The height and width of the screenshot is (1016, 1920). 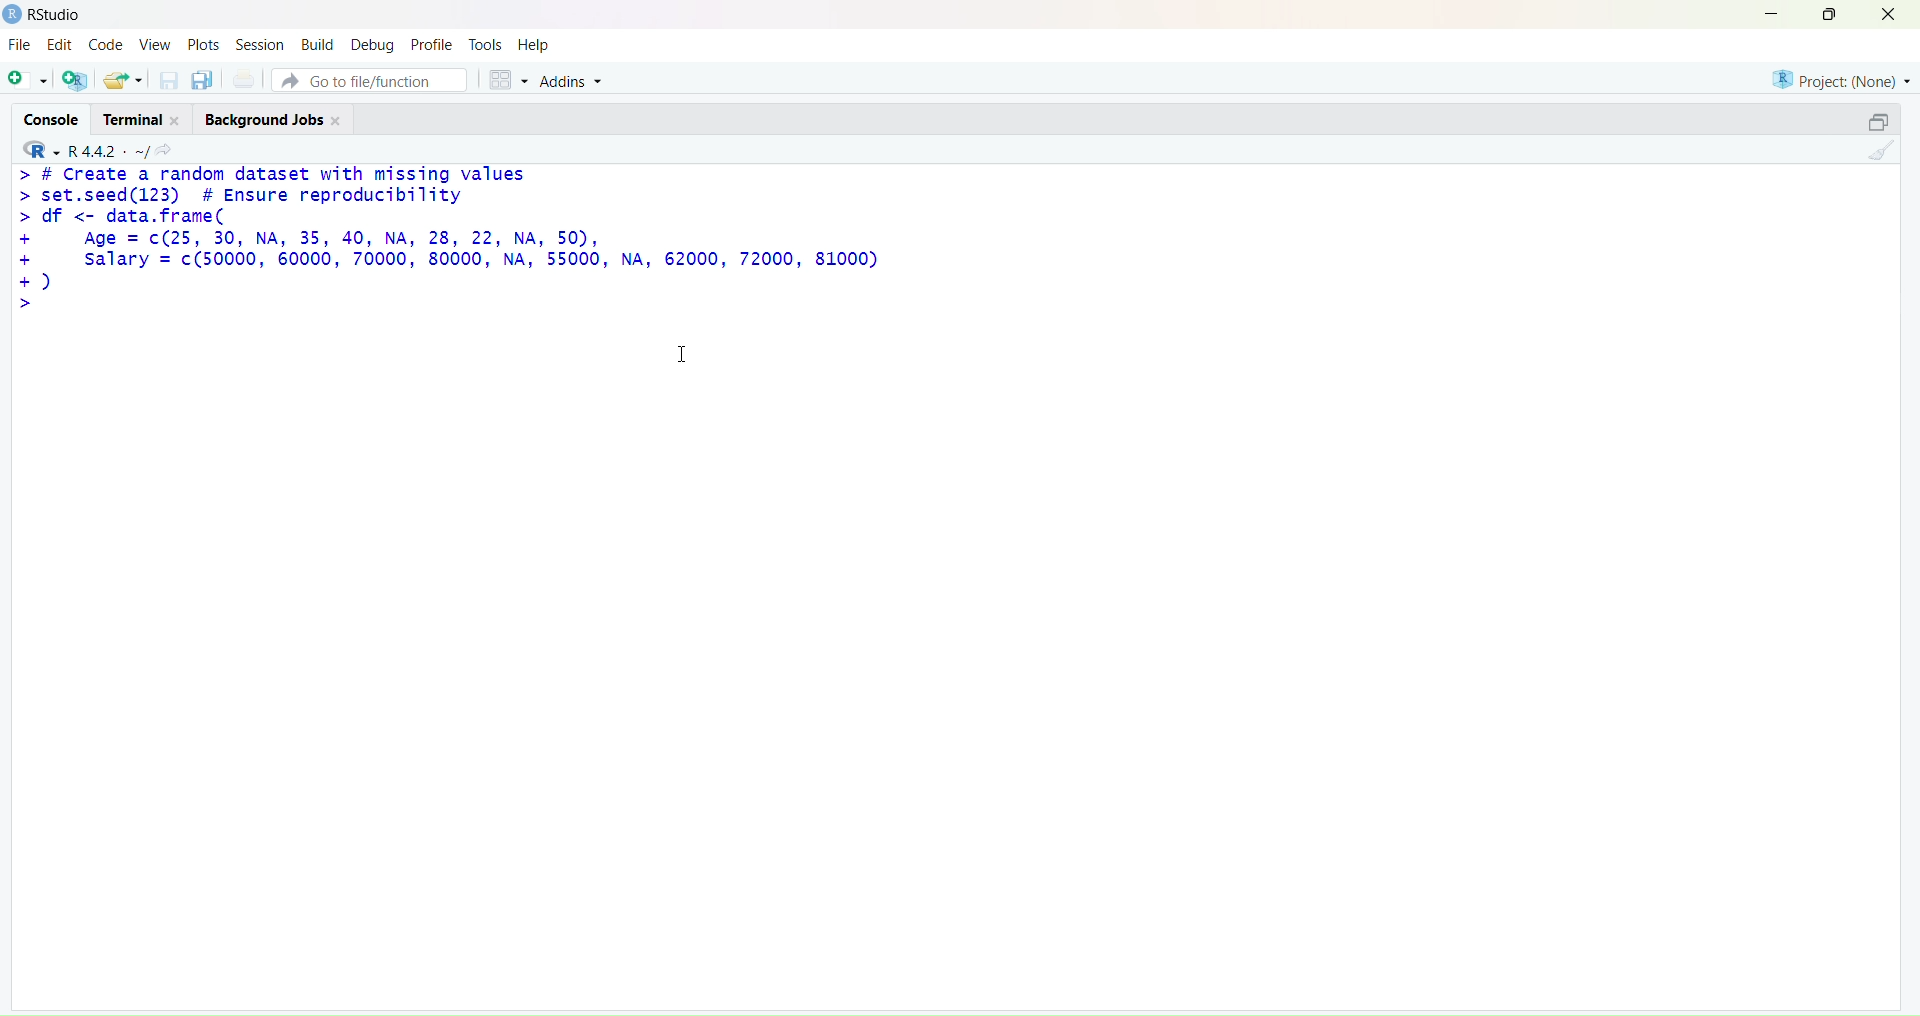 What do you see at coordinates (142, 119) in the screenshot?
I see `terminal` at bounding box center [142, 119].